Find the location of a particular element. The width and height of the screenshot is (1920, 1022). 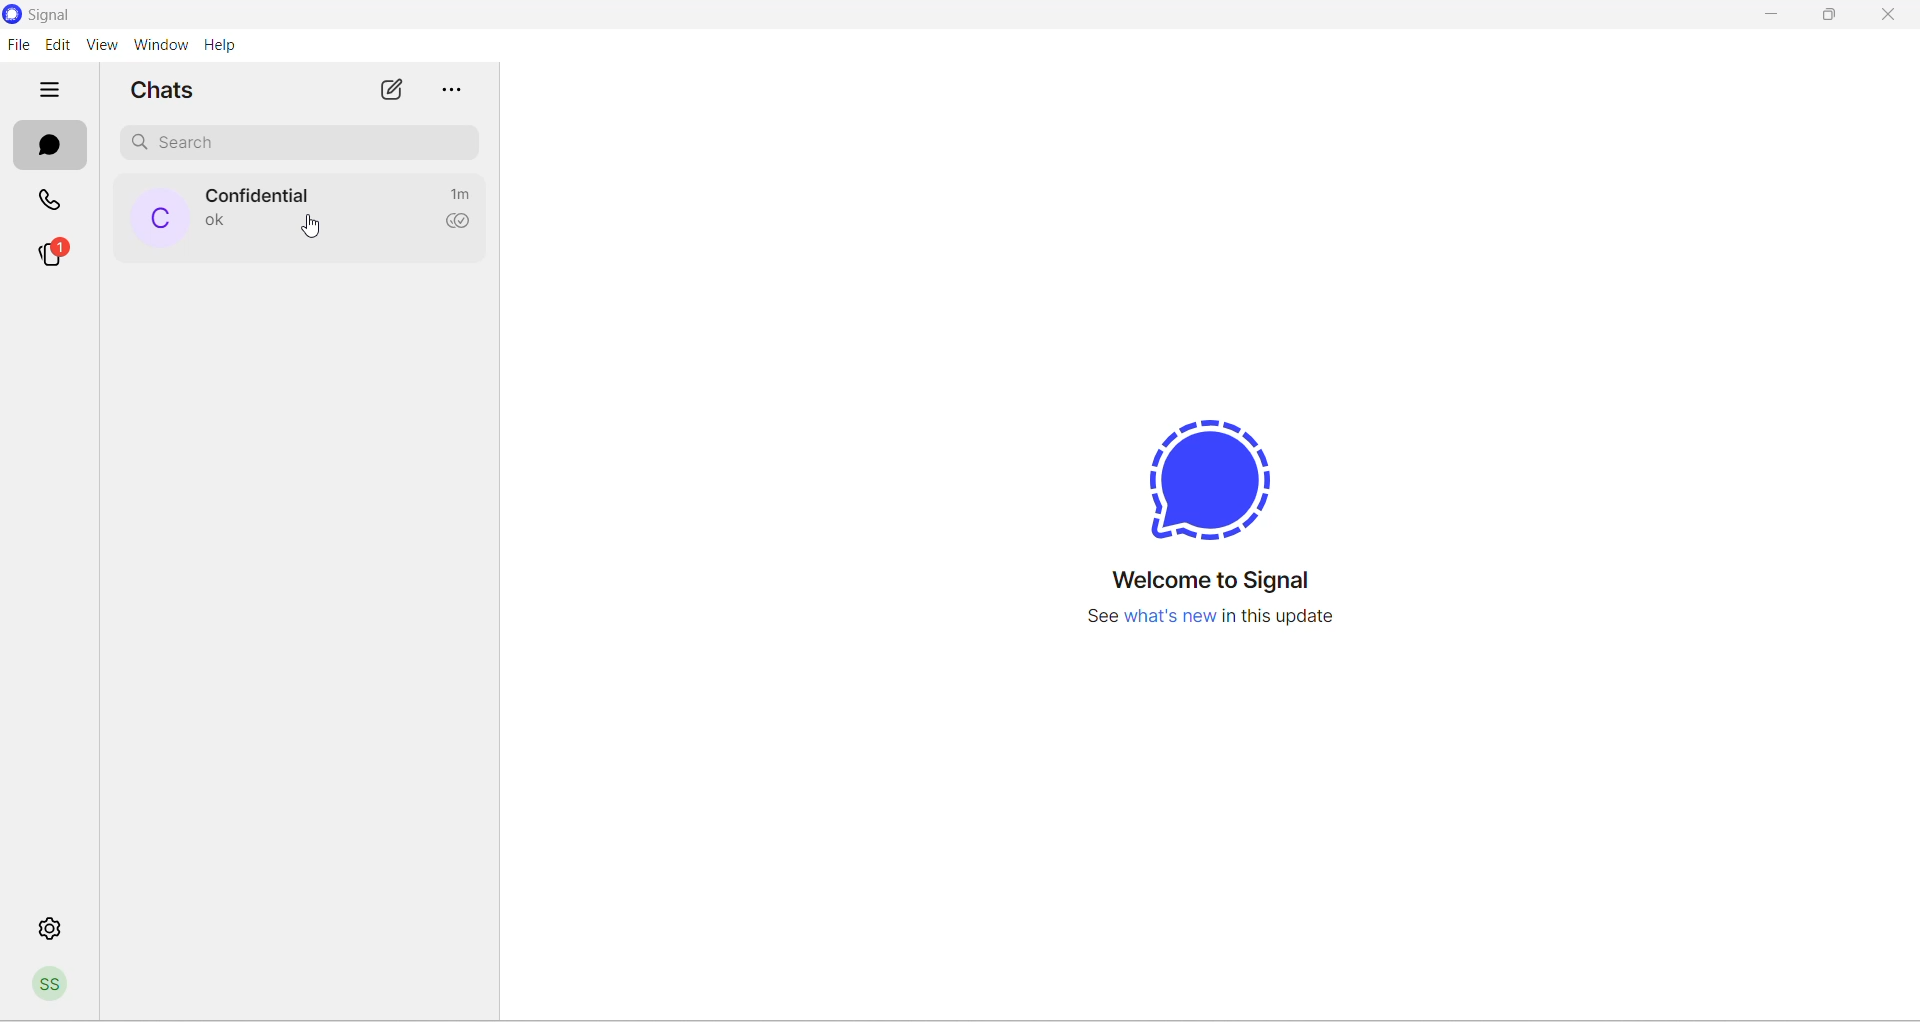

minimize is located at coordinates (1769, 16).